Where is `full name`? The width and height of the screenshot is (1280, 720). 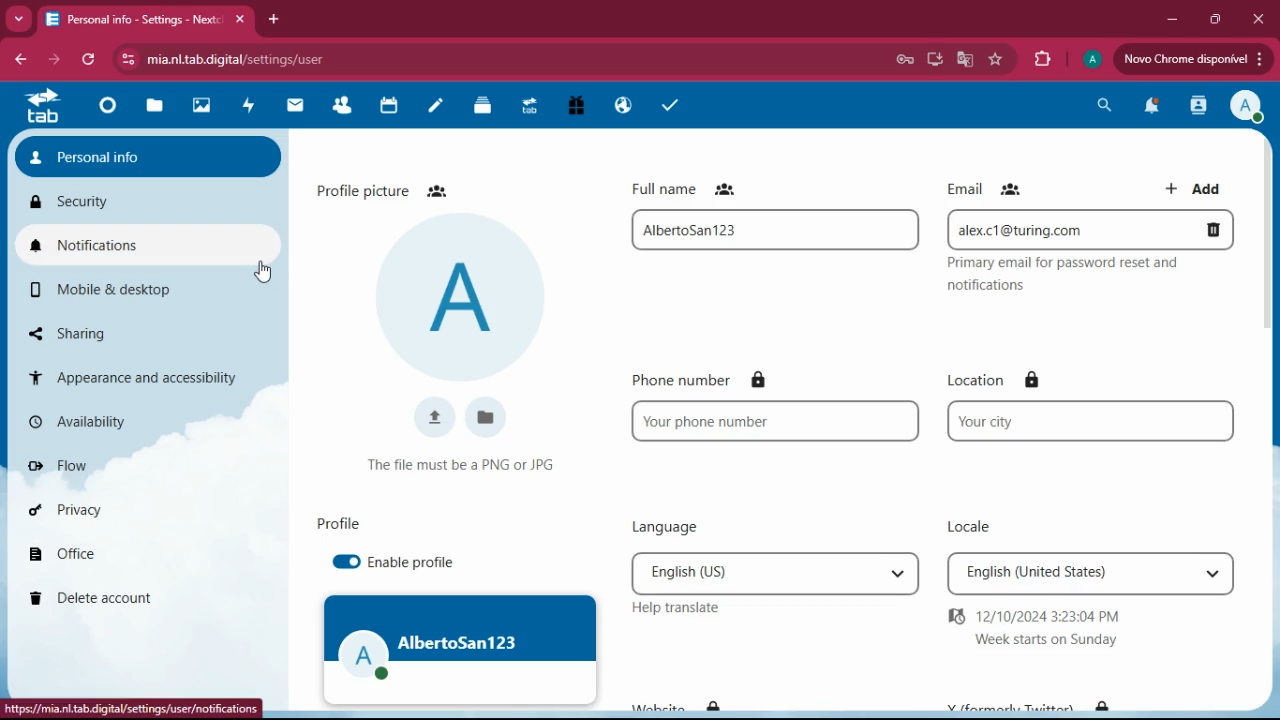 full name is located at coordinates (774, 230).